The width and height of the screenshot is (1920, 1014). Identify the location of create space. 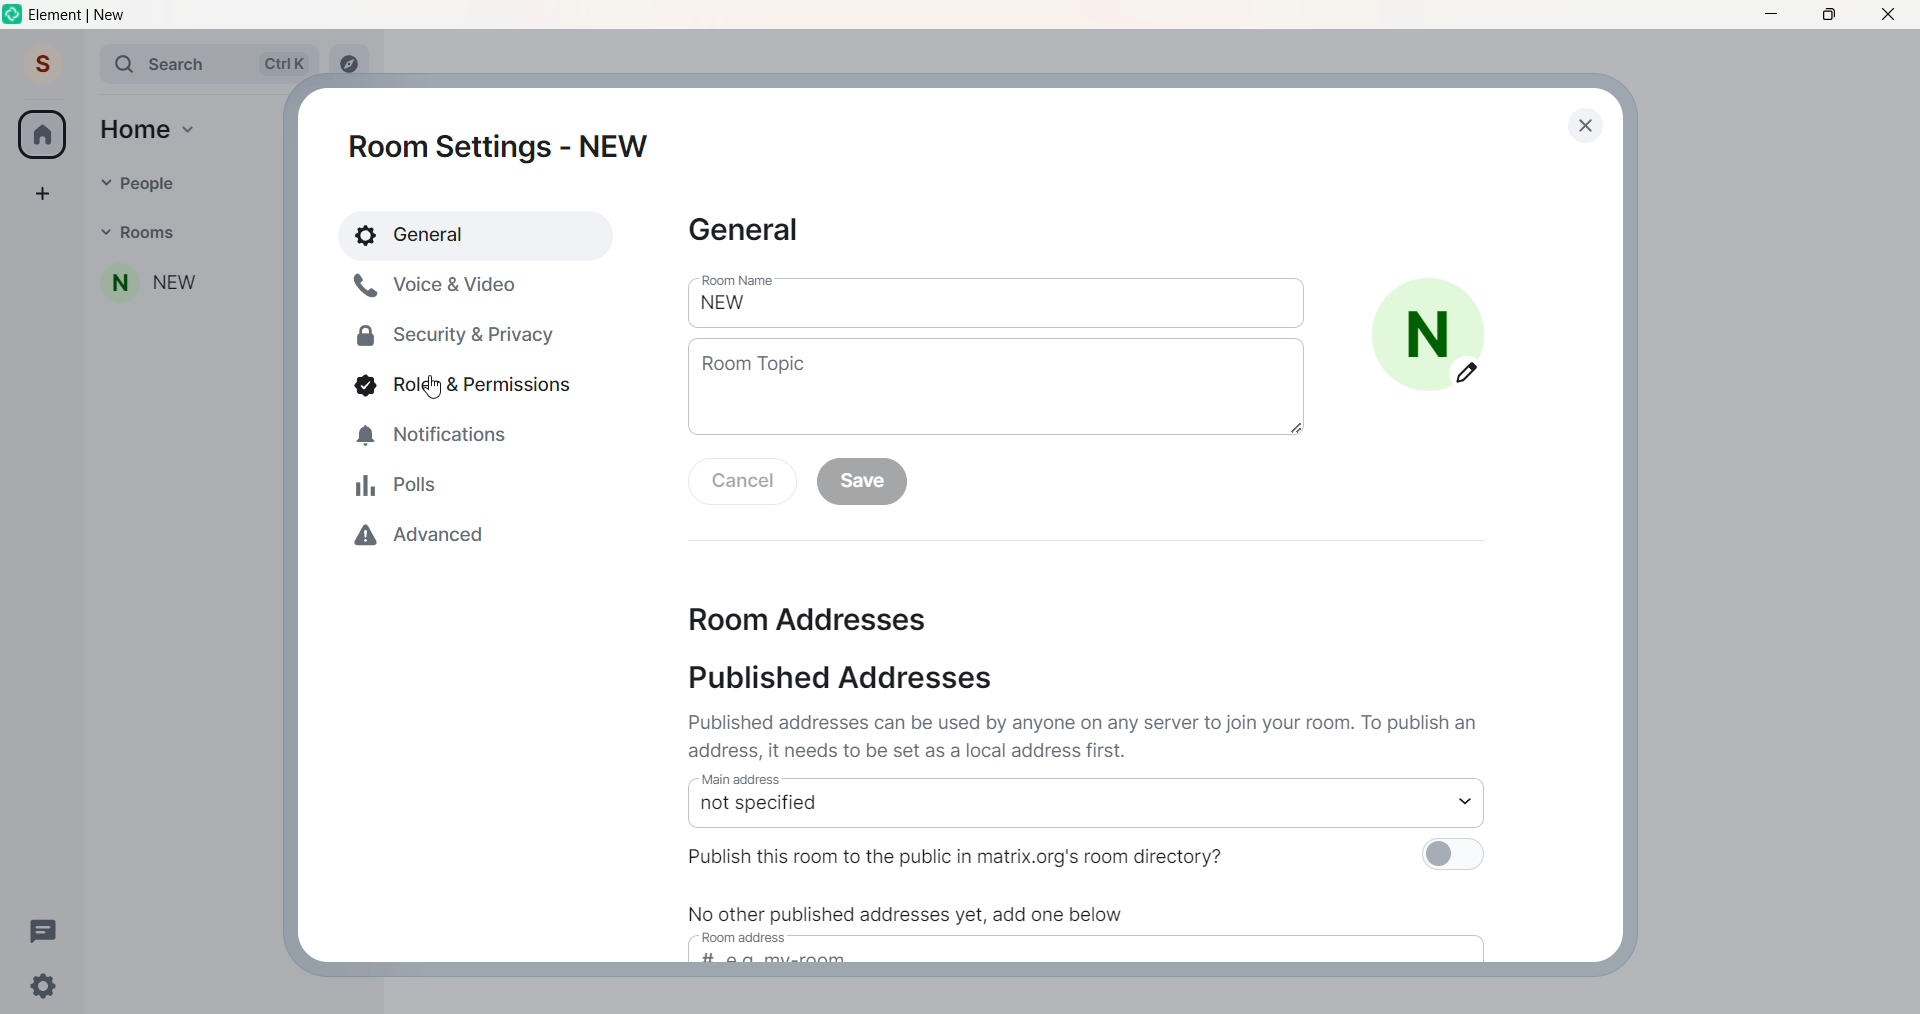
(41, 187).